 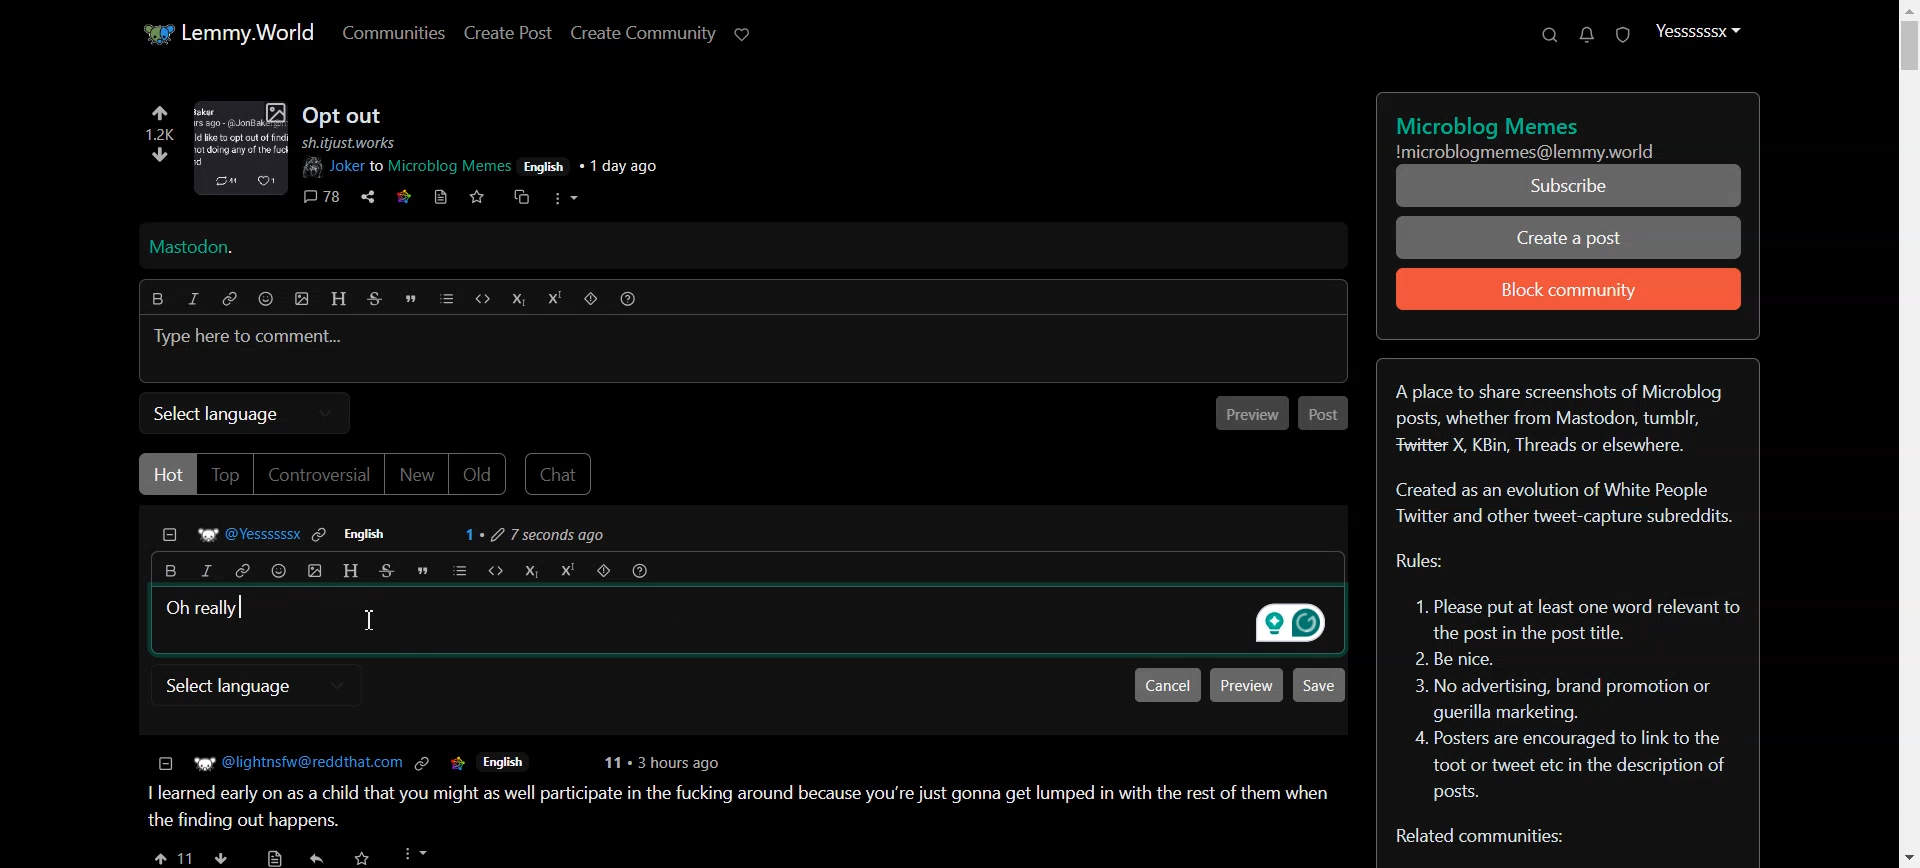 I want to click on Profile, so click(x=1697, y=30).